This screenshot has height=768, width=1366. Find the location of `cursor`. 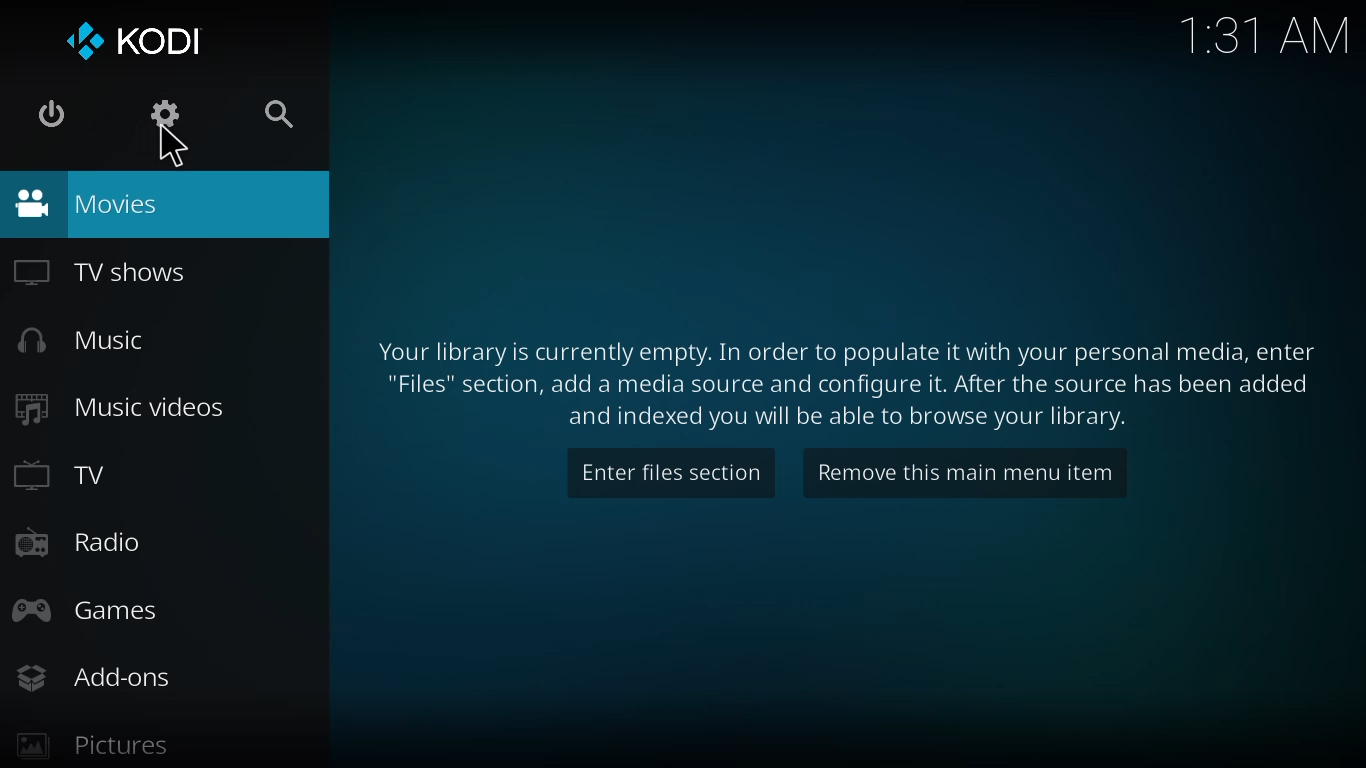

cursor is located at coordinates (173, 147).